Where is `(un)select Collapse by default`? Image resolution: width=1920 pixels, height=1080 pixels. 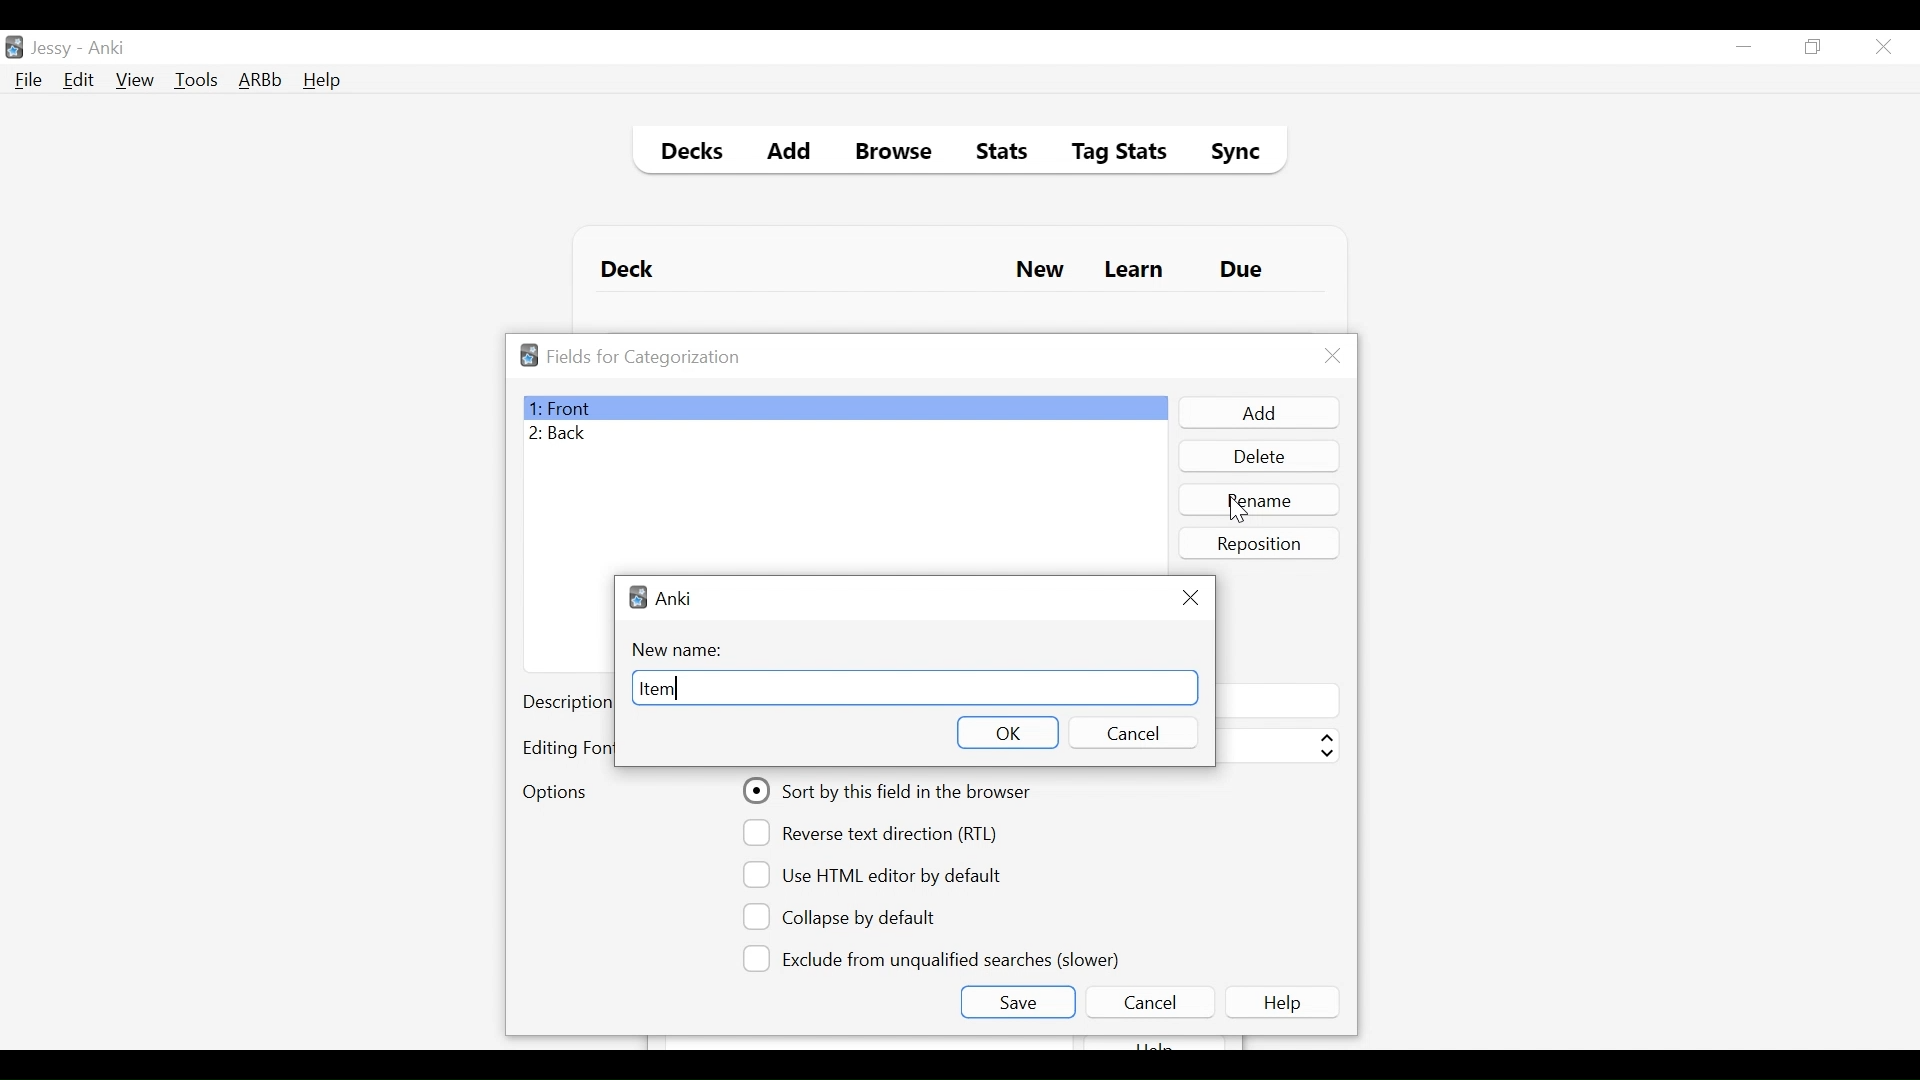
(un)select Collapse by default is located at coordinates (855, 917).